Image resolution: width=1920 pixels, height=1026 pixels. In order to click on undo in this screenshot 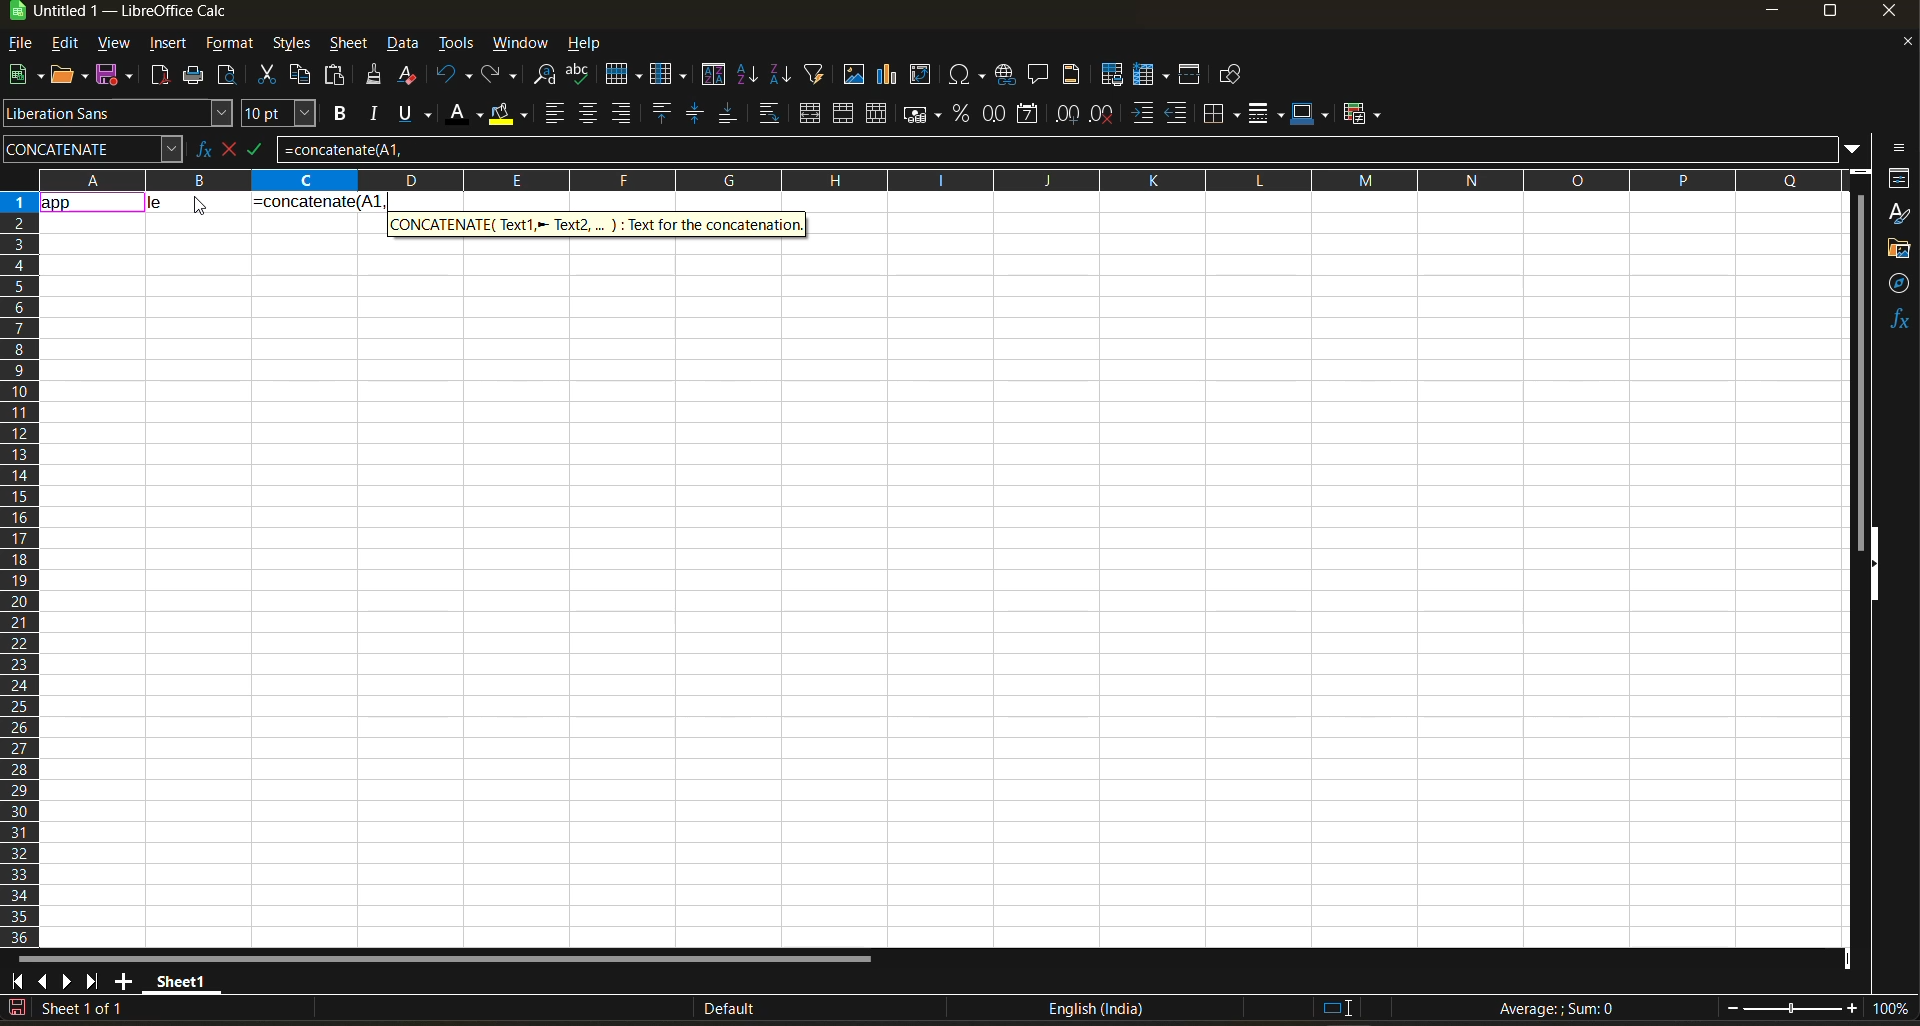, I will do `click(454, 75)`.